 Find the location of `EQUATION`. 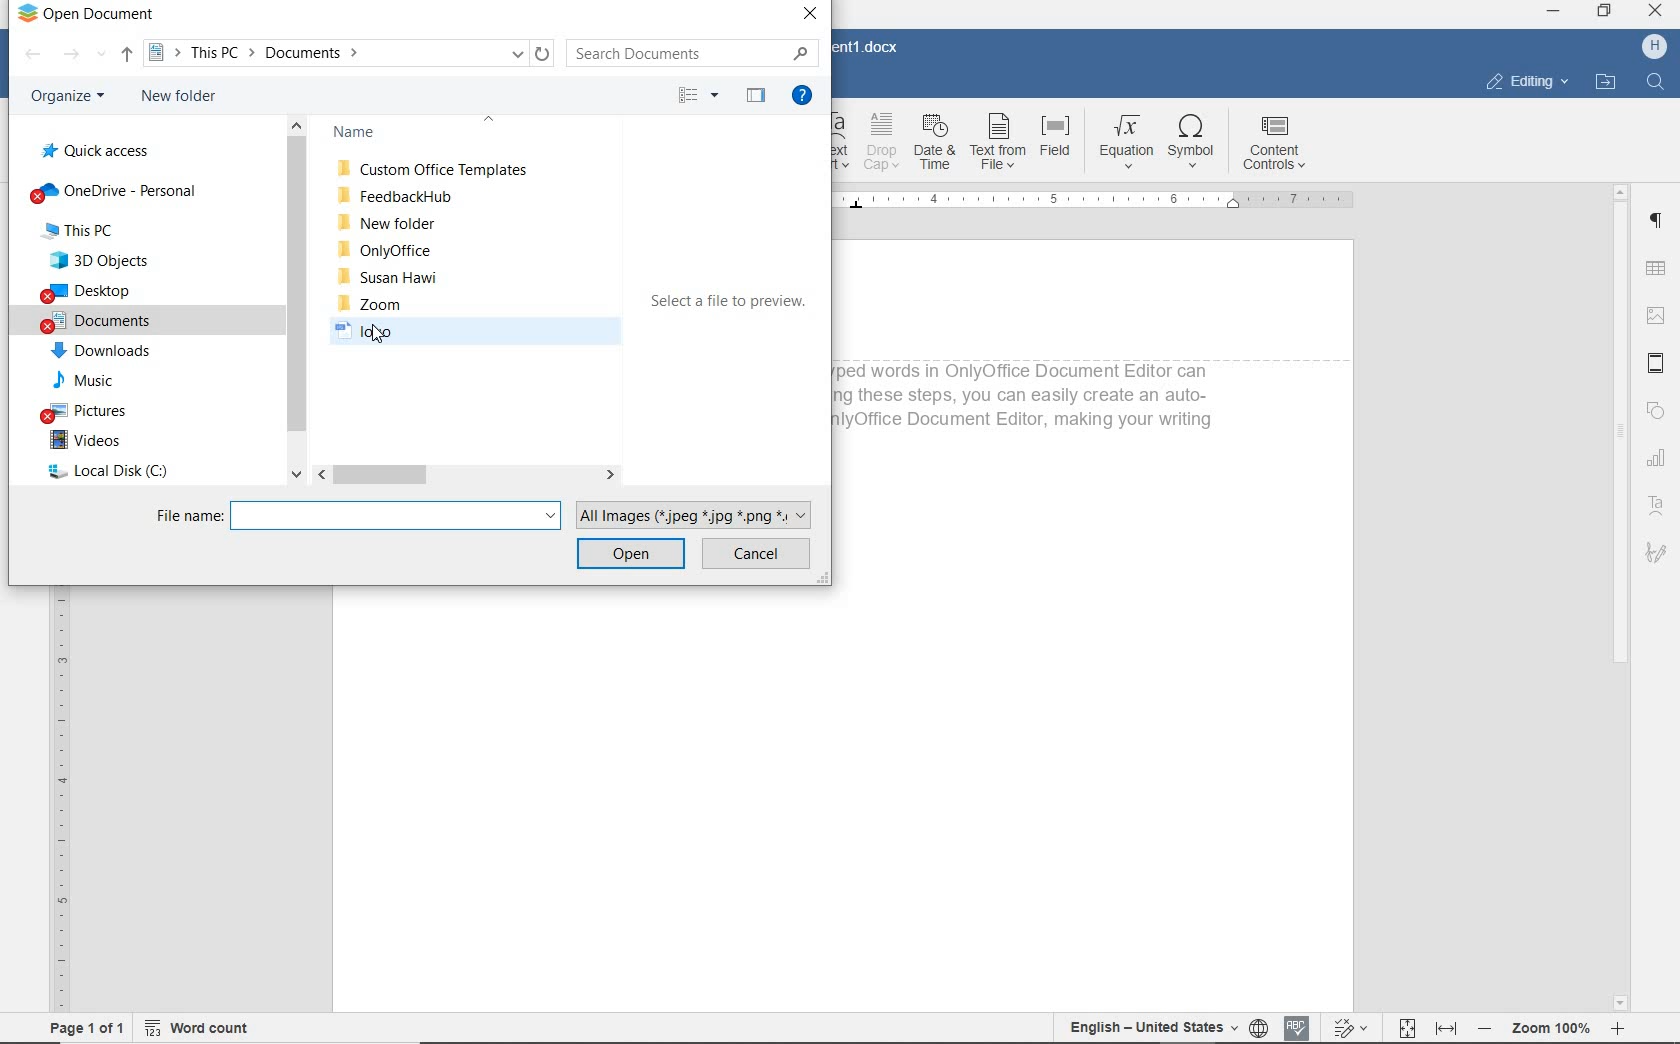

EQUATION is located at coordinates (1122, 145).